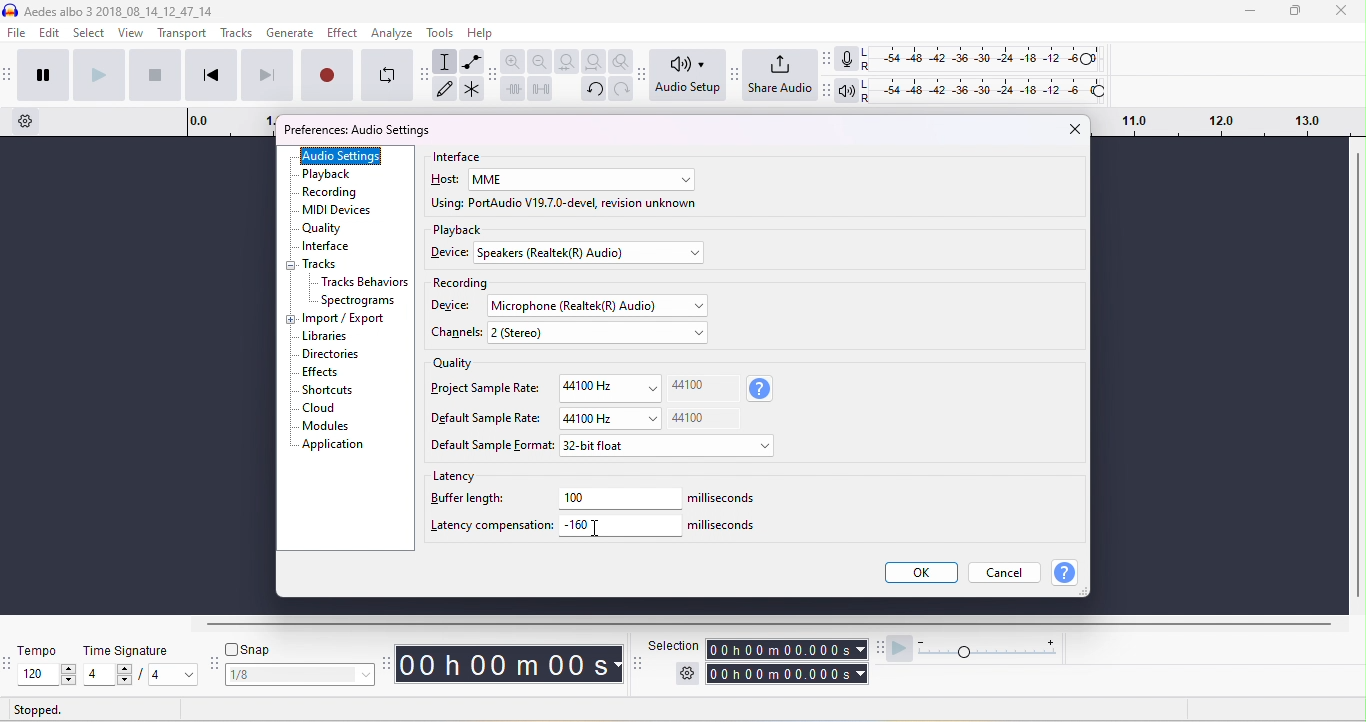 The image size is (1366, 722). I want to click on time signature, so click(127, 650).